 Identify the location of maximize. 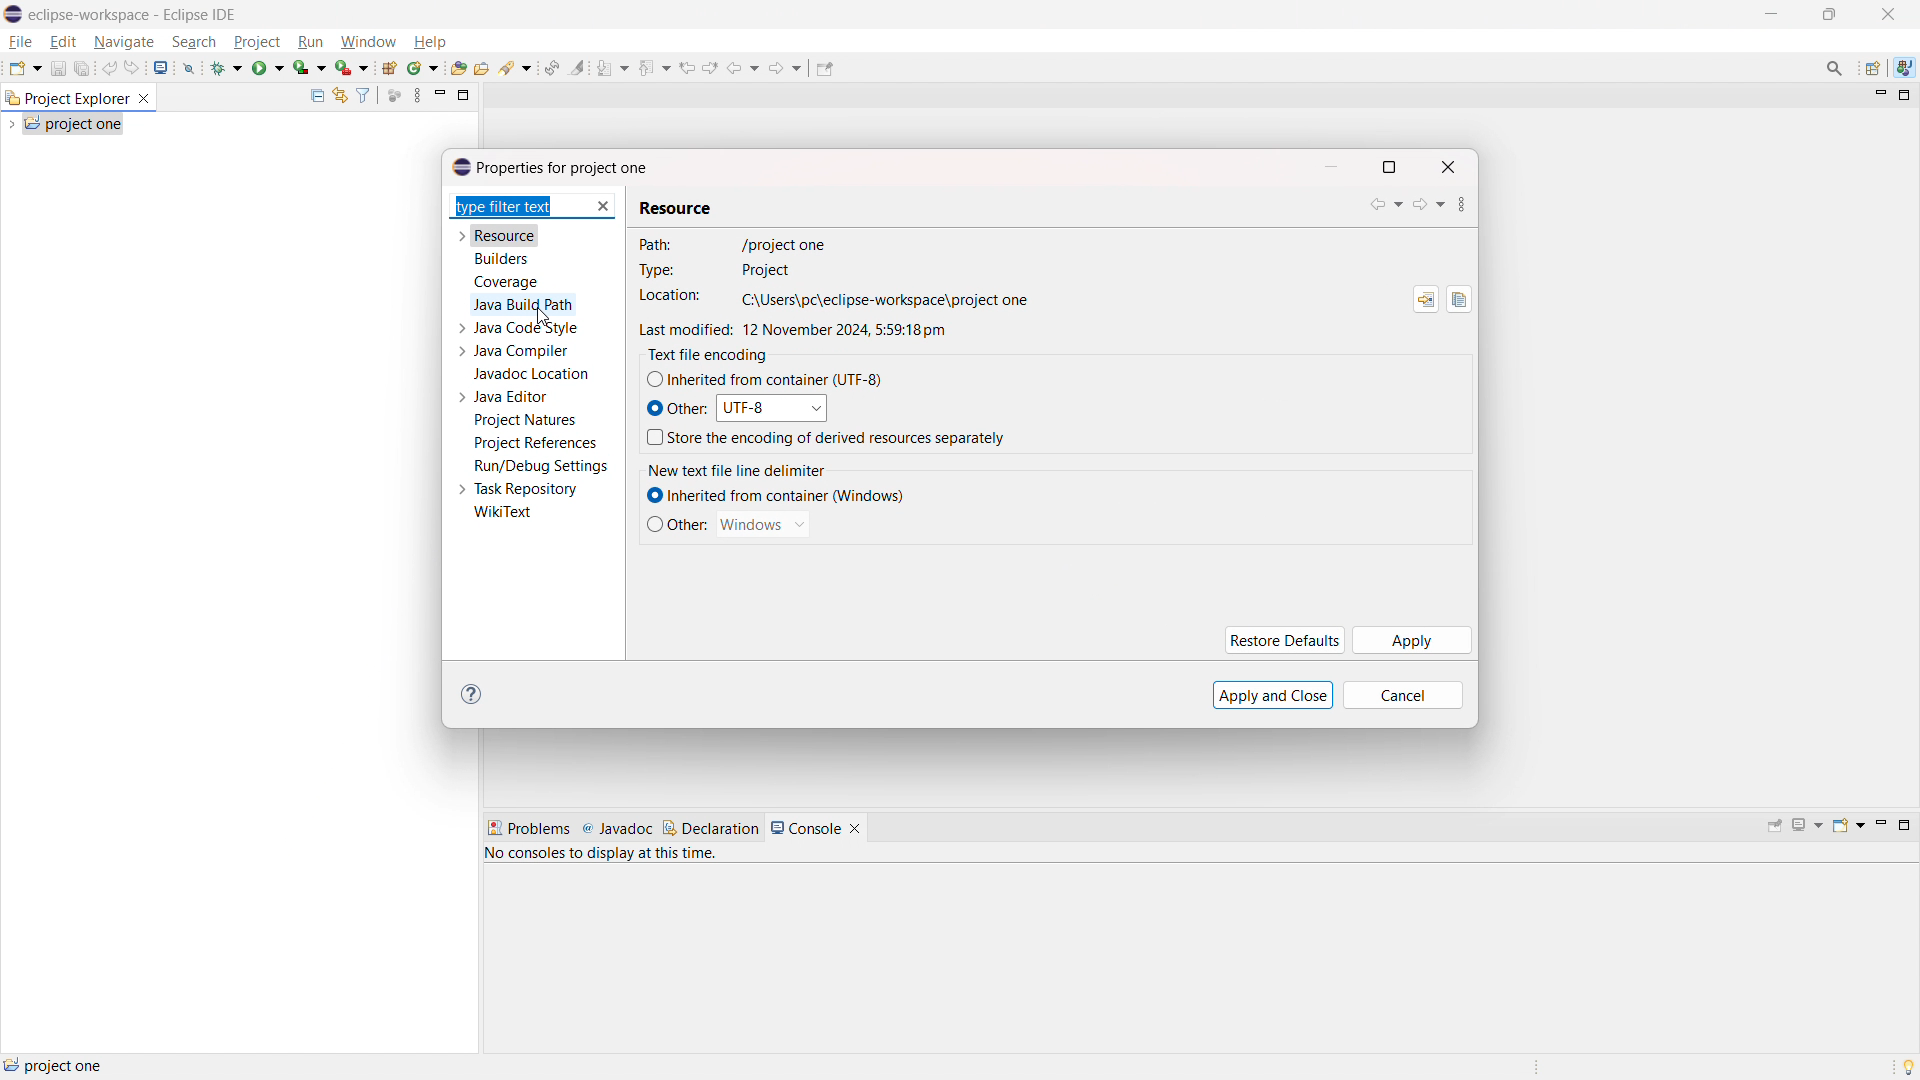
(464, 94).